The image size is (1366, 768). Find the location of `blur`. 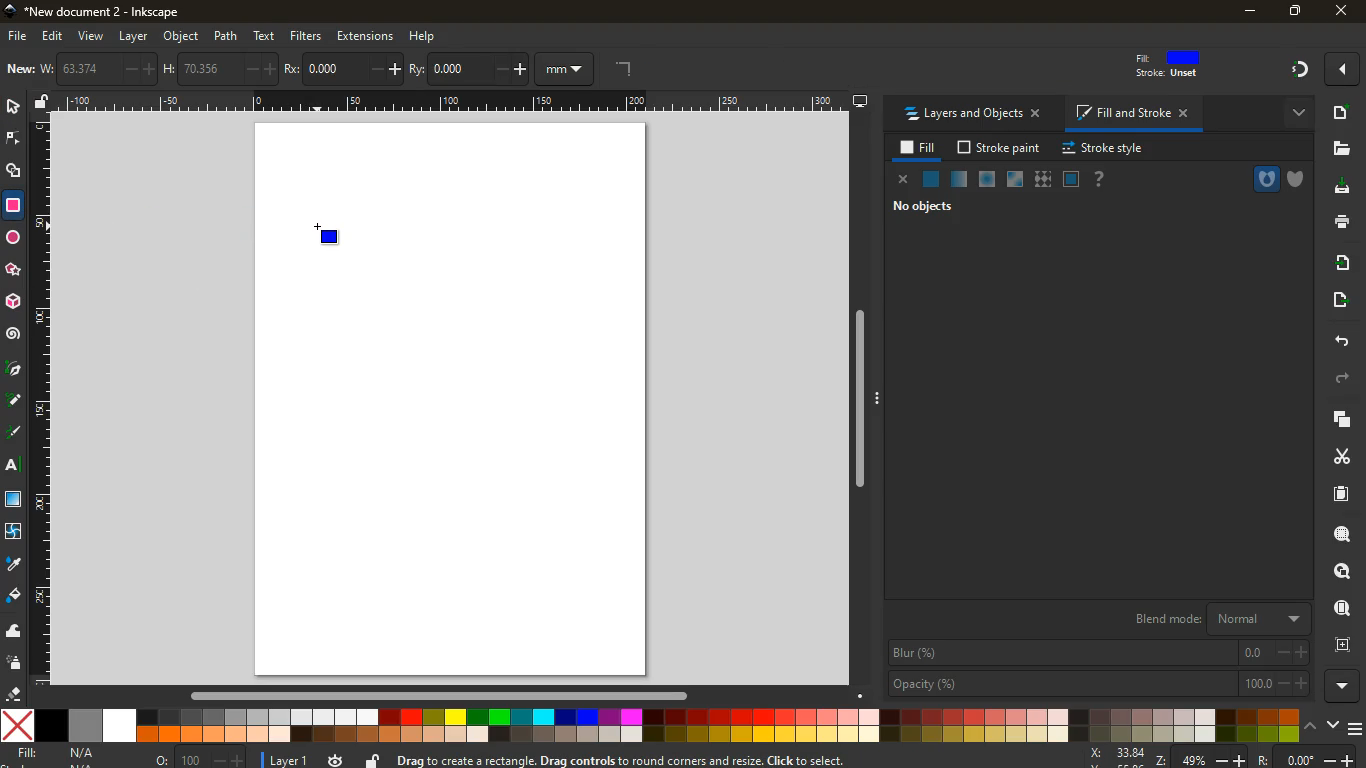

blur is located at coordinates (1100, 652).